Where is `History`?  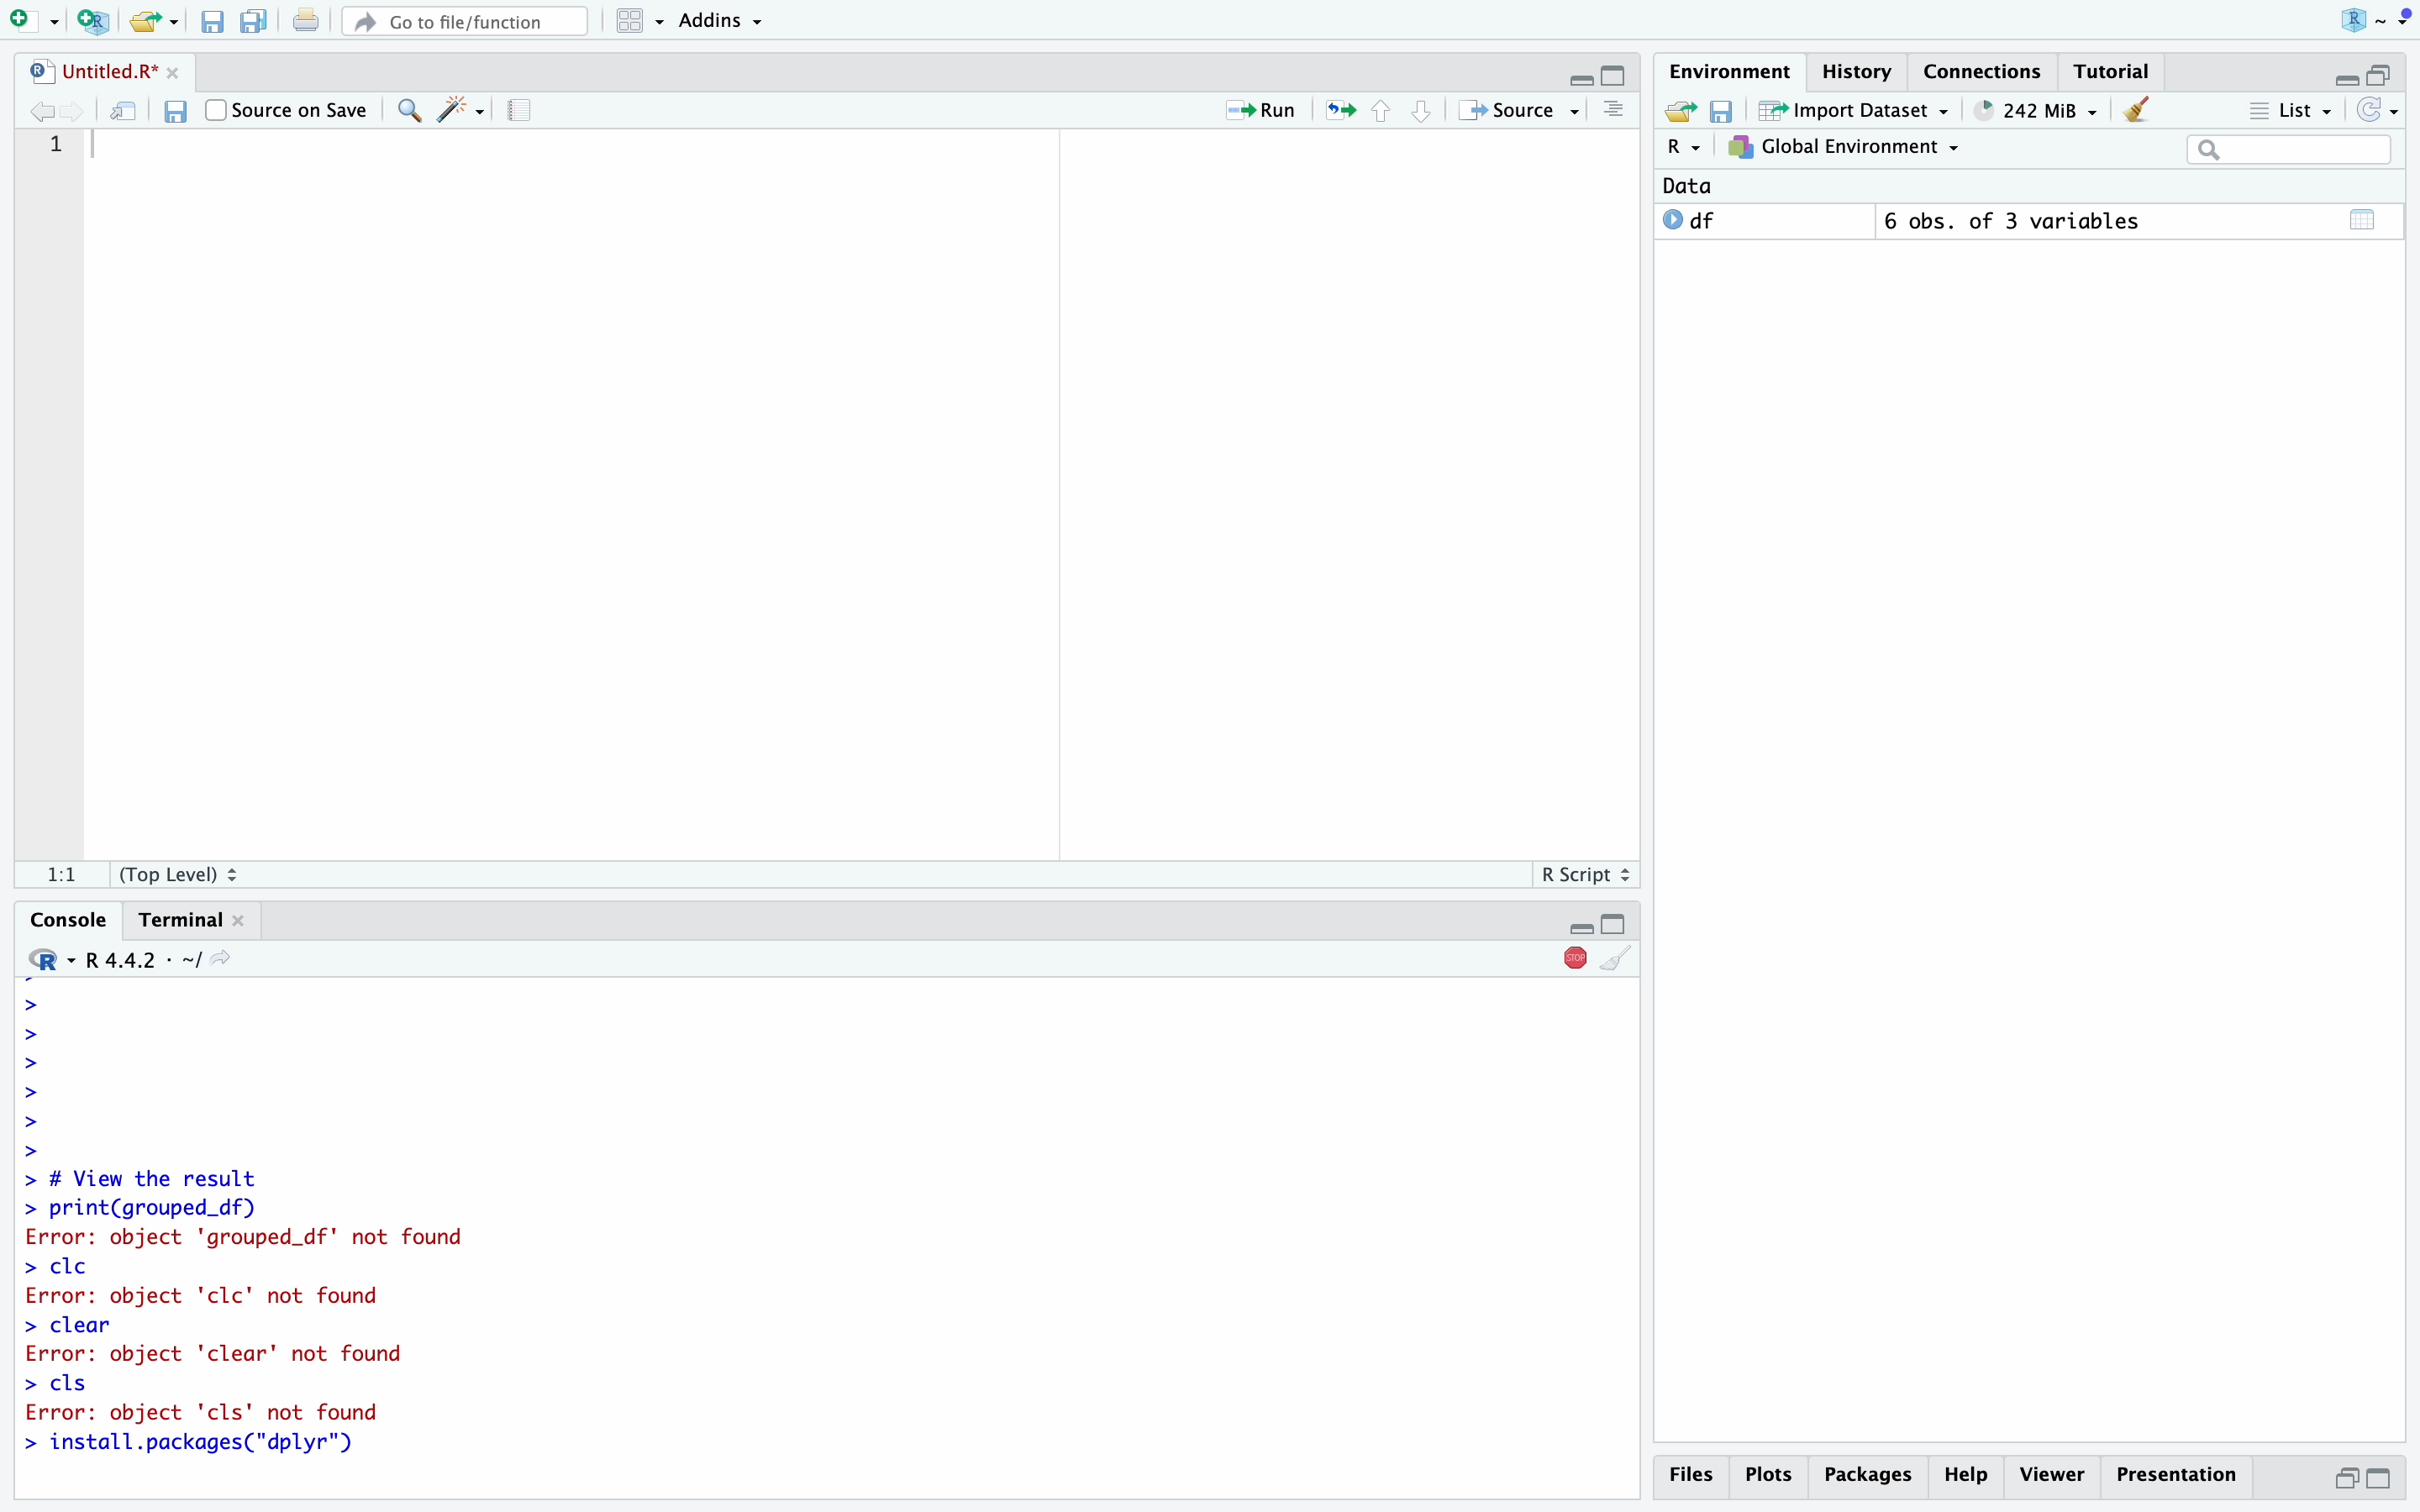
History is located at coordinates (1859, 71).